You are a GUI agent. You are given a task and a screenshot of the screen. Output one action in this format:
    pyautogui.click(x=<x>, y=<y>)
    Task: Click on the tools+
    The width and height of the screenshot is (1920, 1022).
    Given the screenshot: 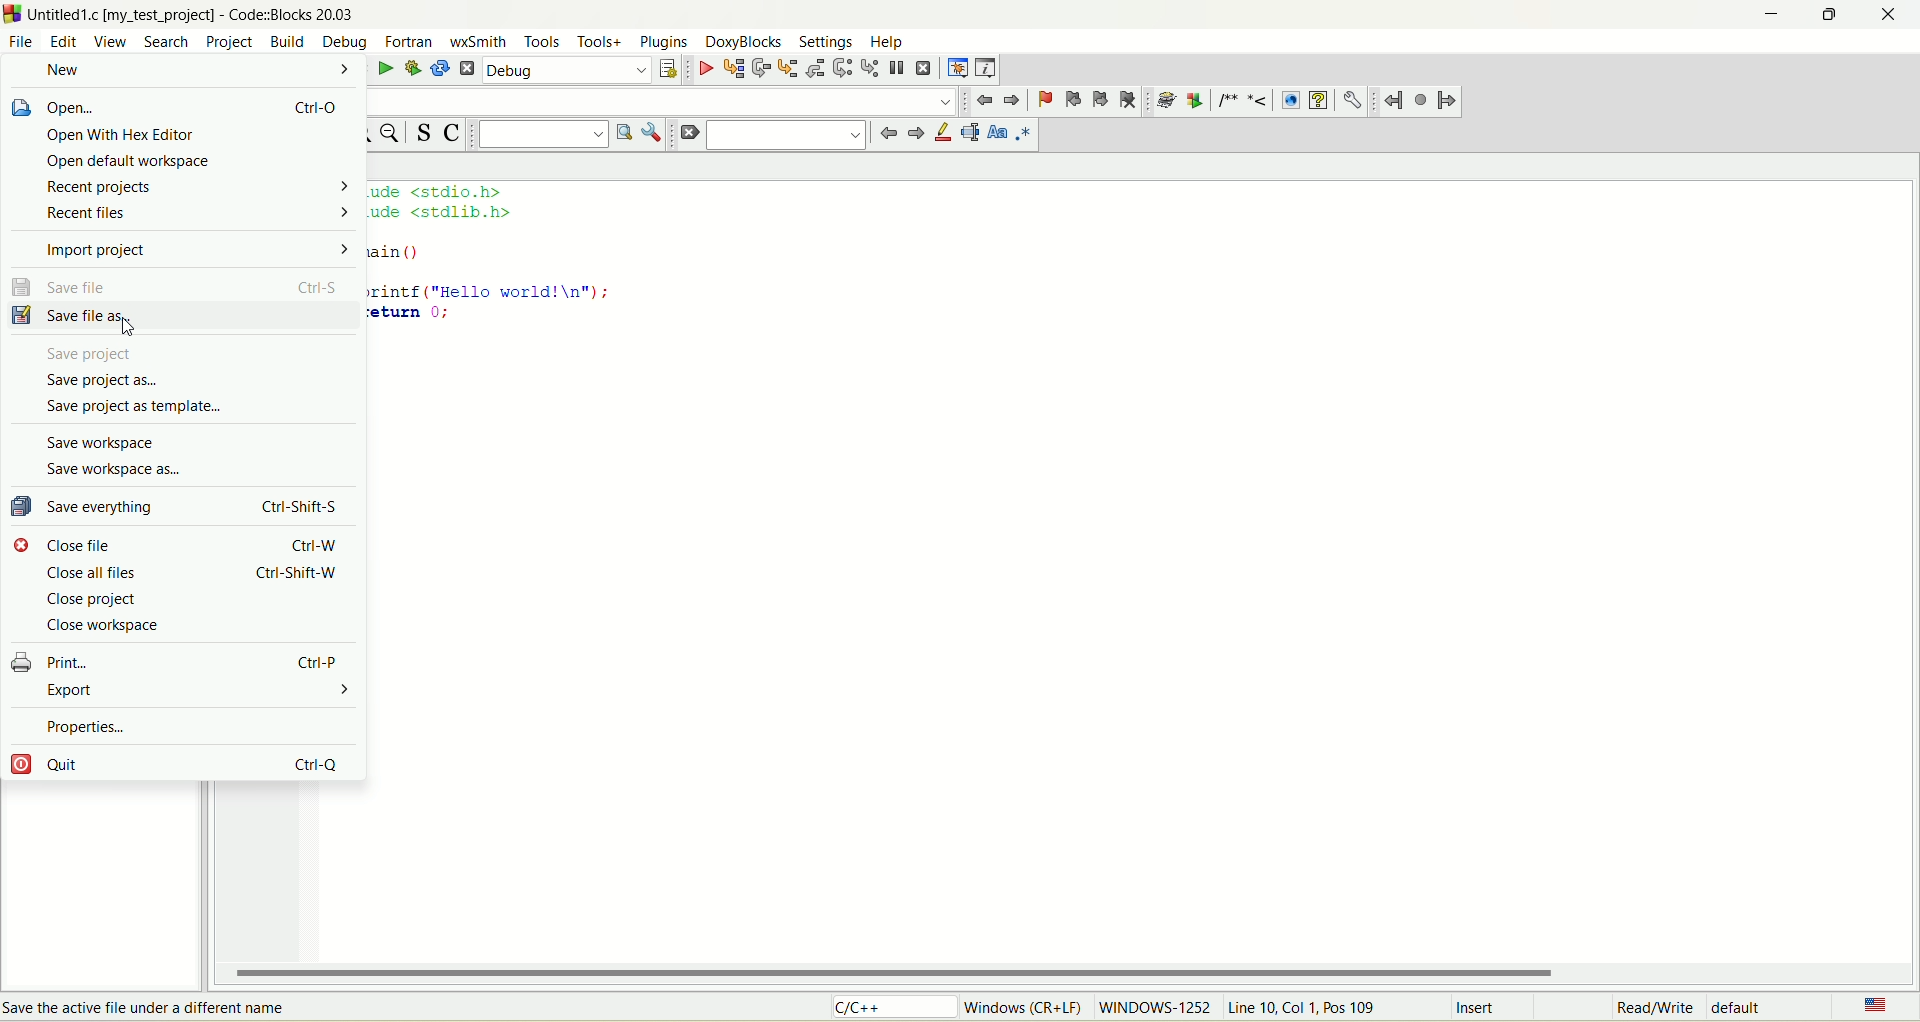 What is the action you would take?
    pyautogui.click(x=600, y=42)
    